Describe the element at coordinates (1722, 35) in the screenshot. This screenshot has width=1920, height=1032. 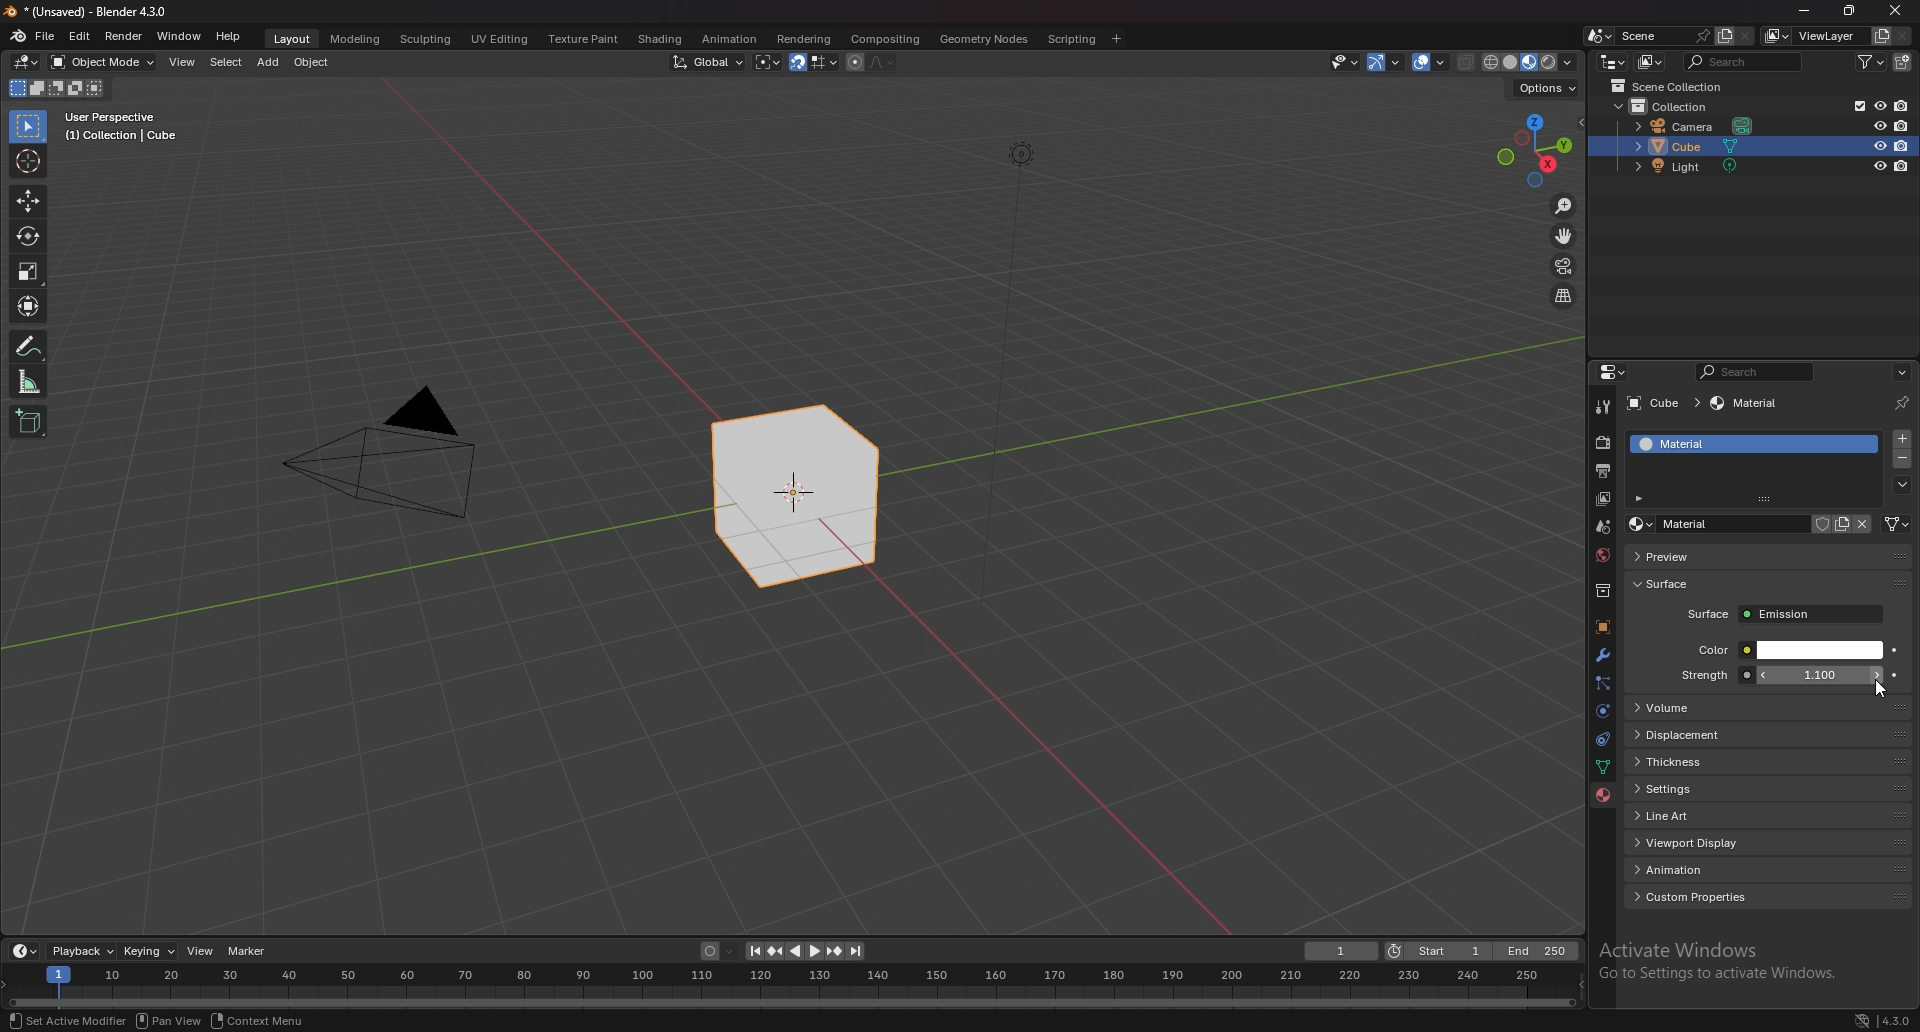
I see `add scene` at that location.